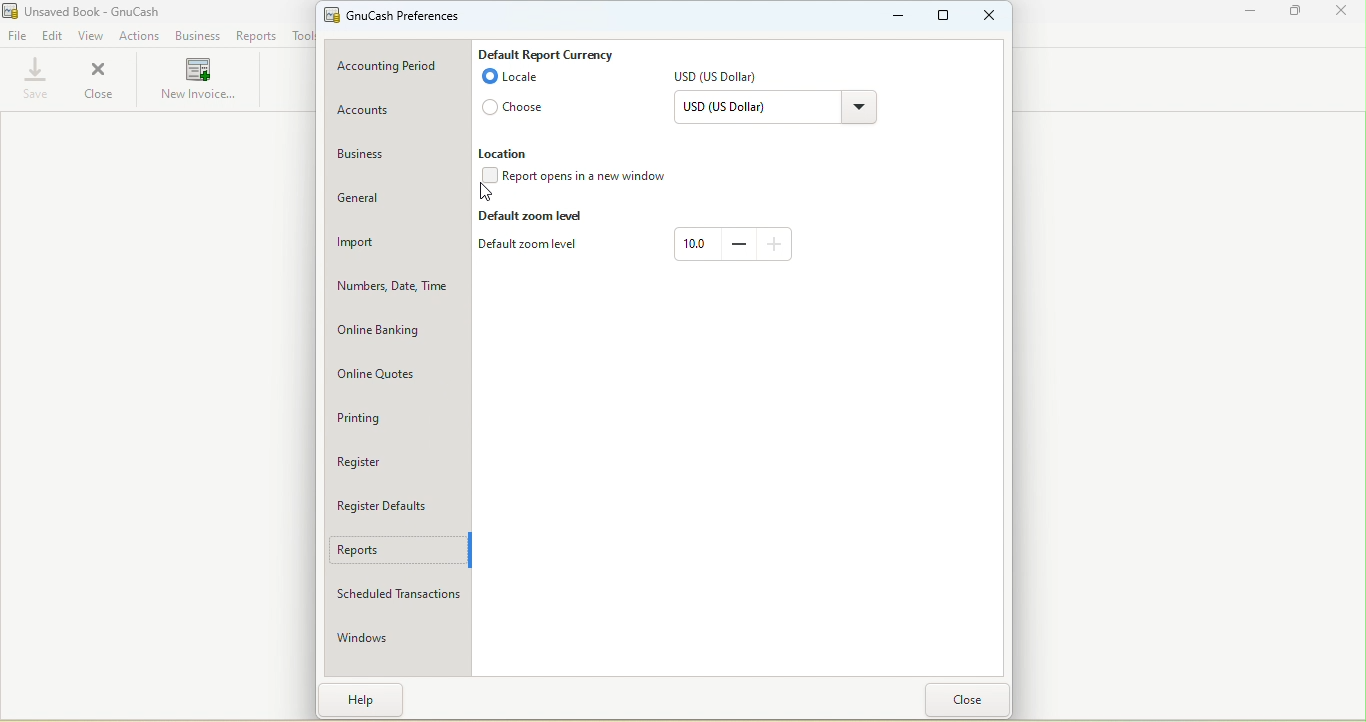  What do you see at coordinates (753, 110) in the screenshot?
I see `Text box` at bounding box center [753, 110].